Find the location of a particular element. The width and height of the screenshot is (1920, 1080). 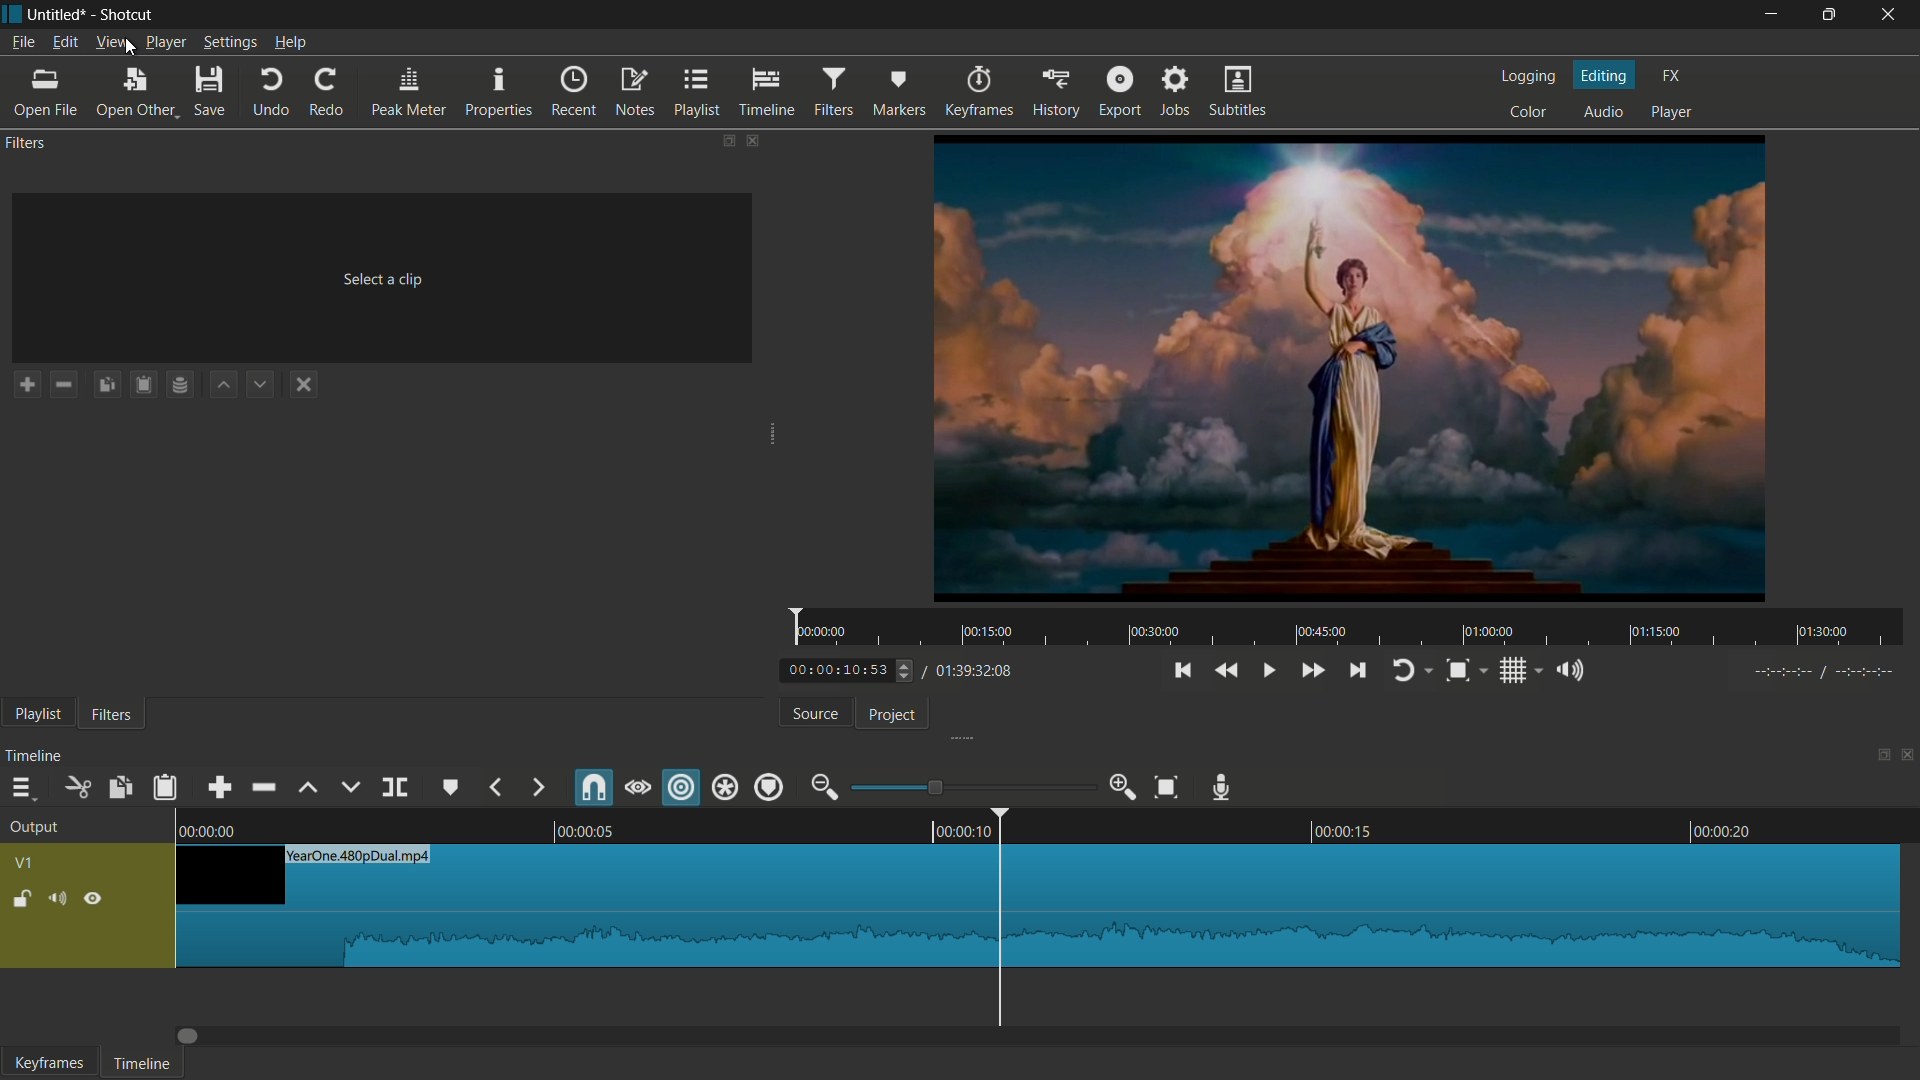

timeline is located at coordinates (768, 93).